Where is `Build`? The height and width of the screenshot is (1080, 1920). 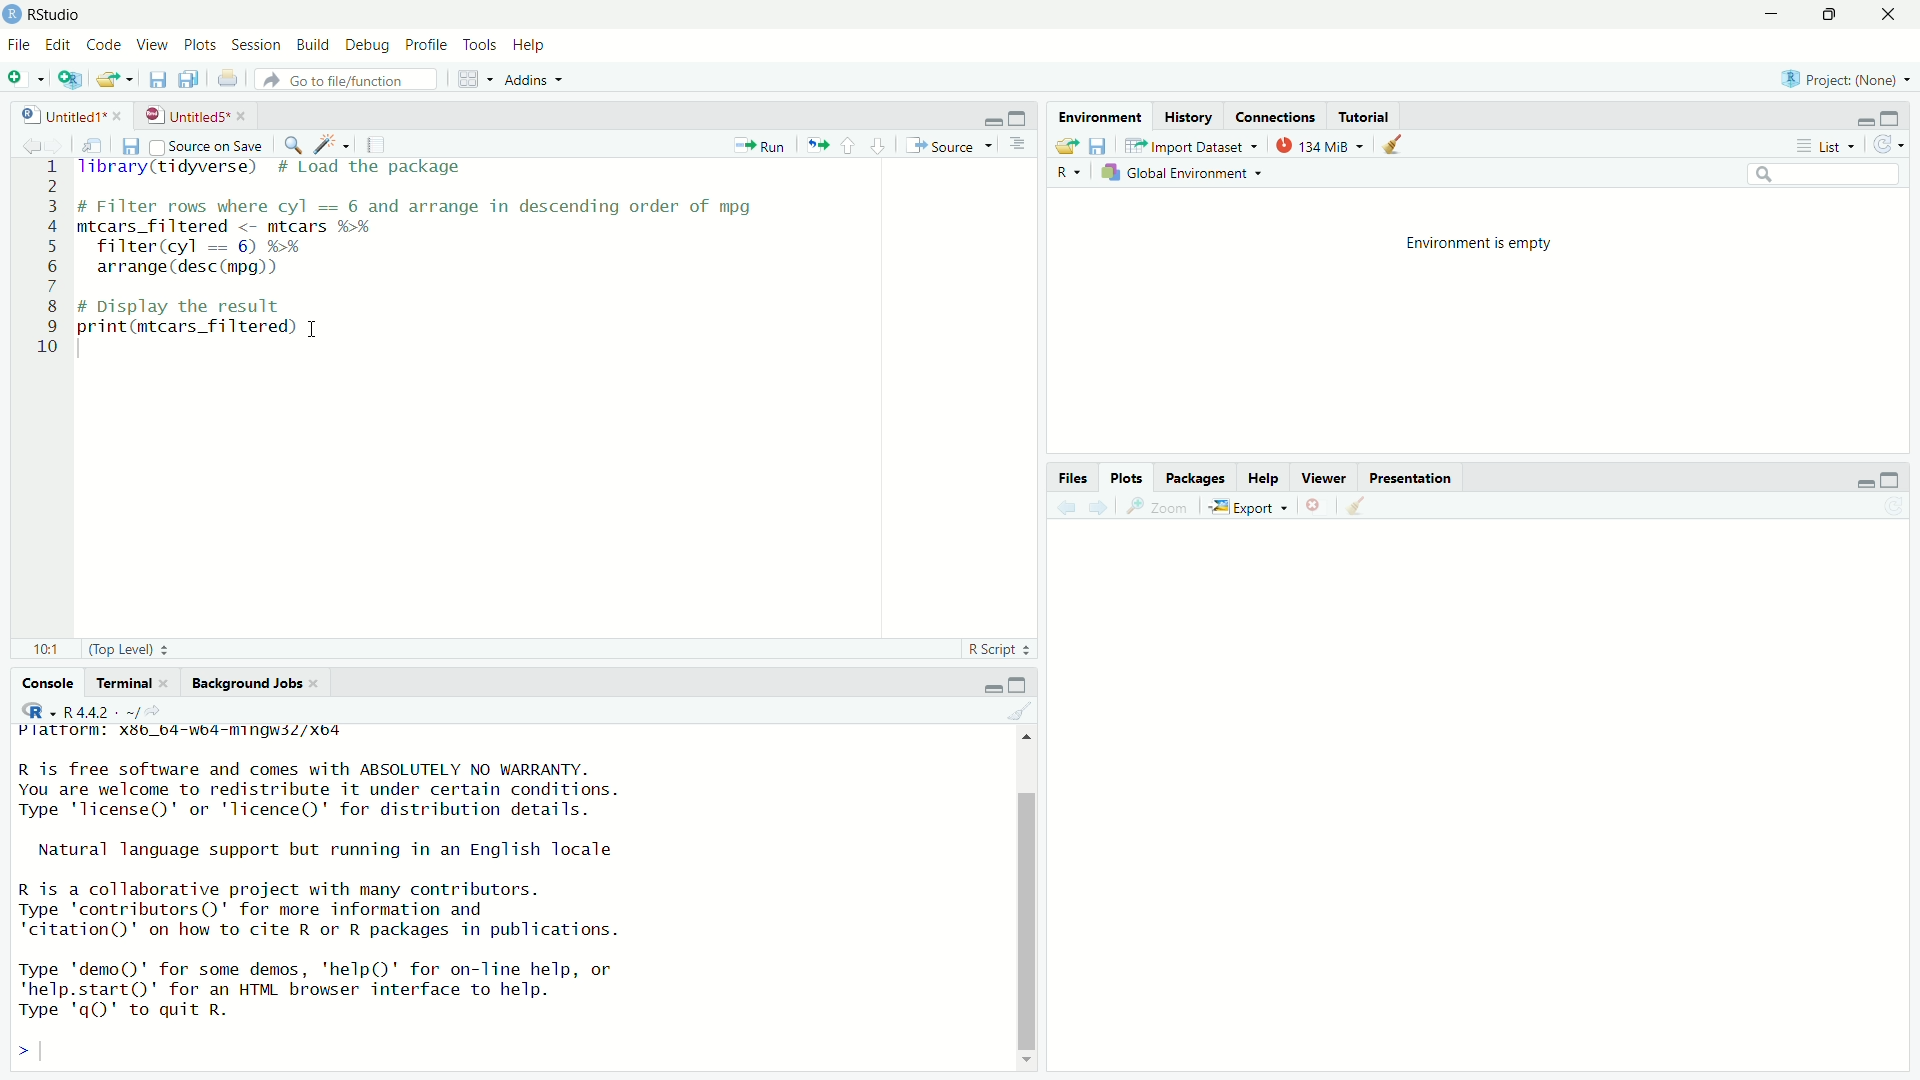
Build is located at coordinates (313, 43).